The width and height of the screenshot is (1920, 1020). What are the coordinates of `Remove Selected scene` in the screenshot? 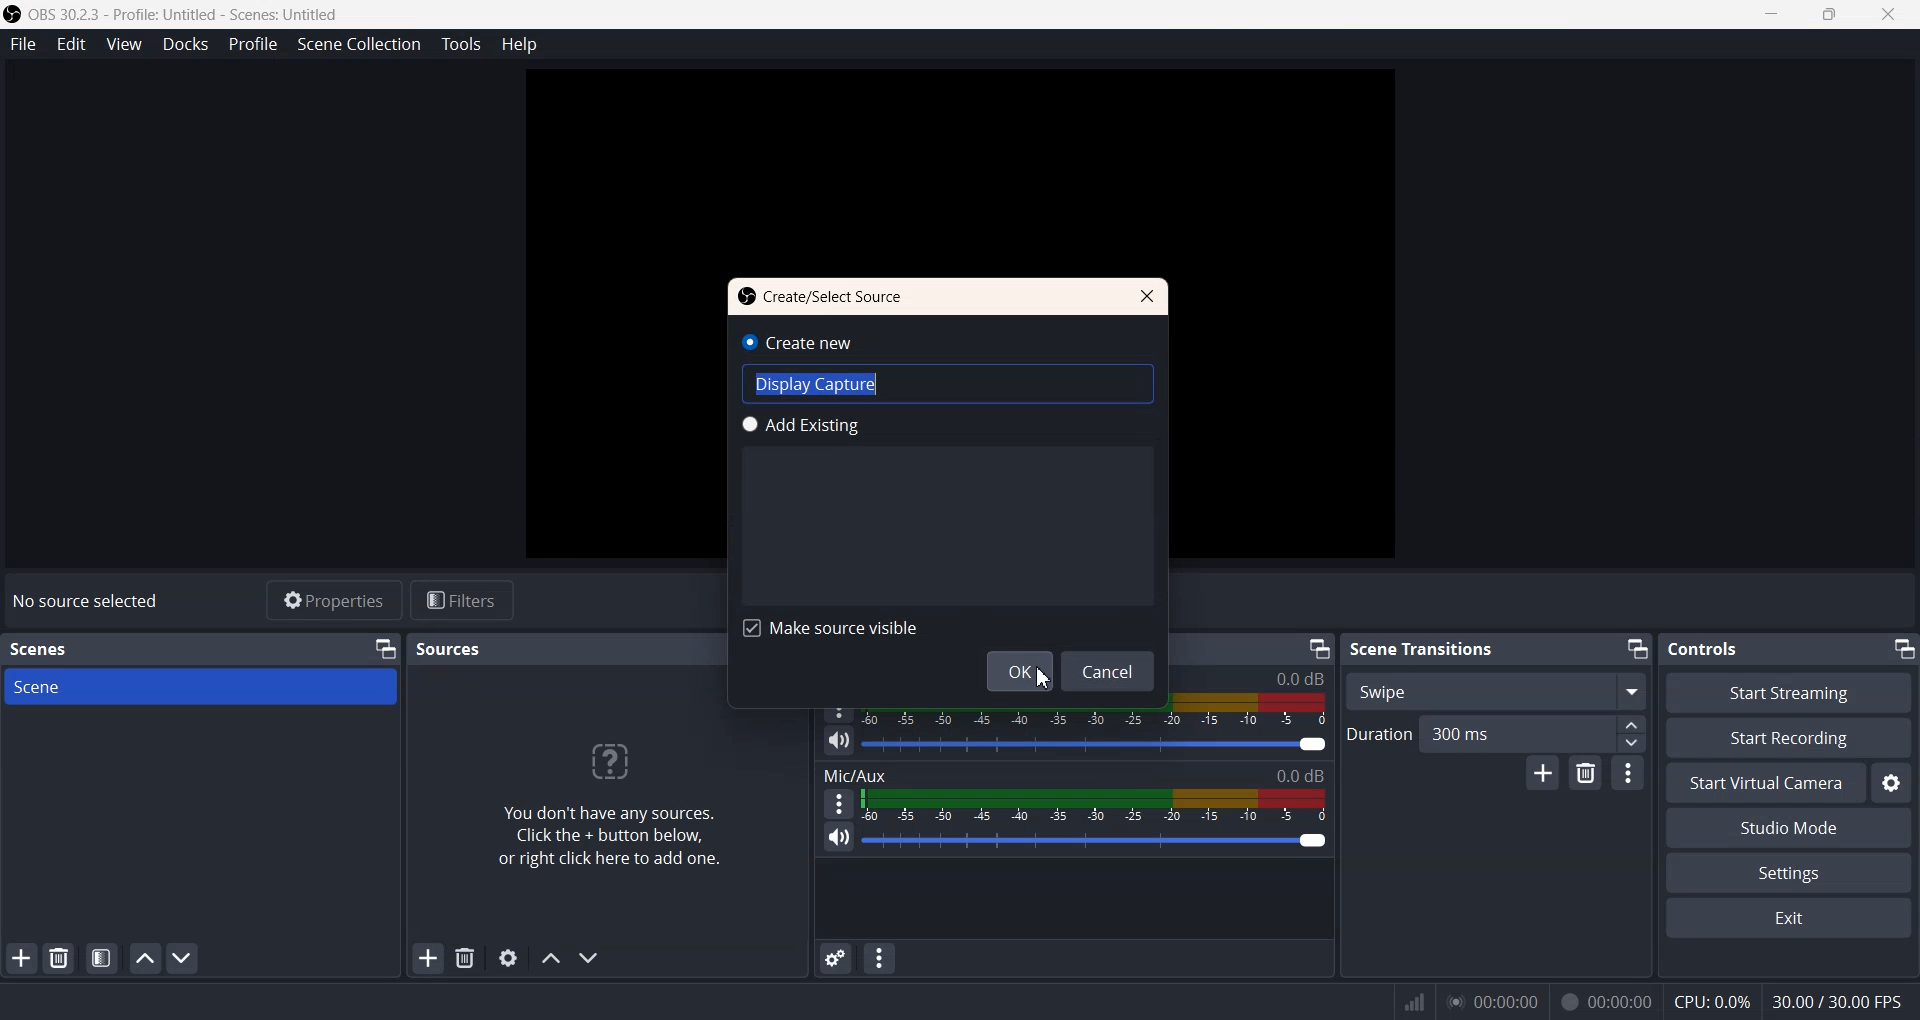 It's located at (60, 958).